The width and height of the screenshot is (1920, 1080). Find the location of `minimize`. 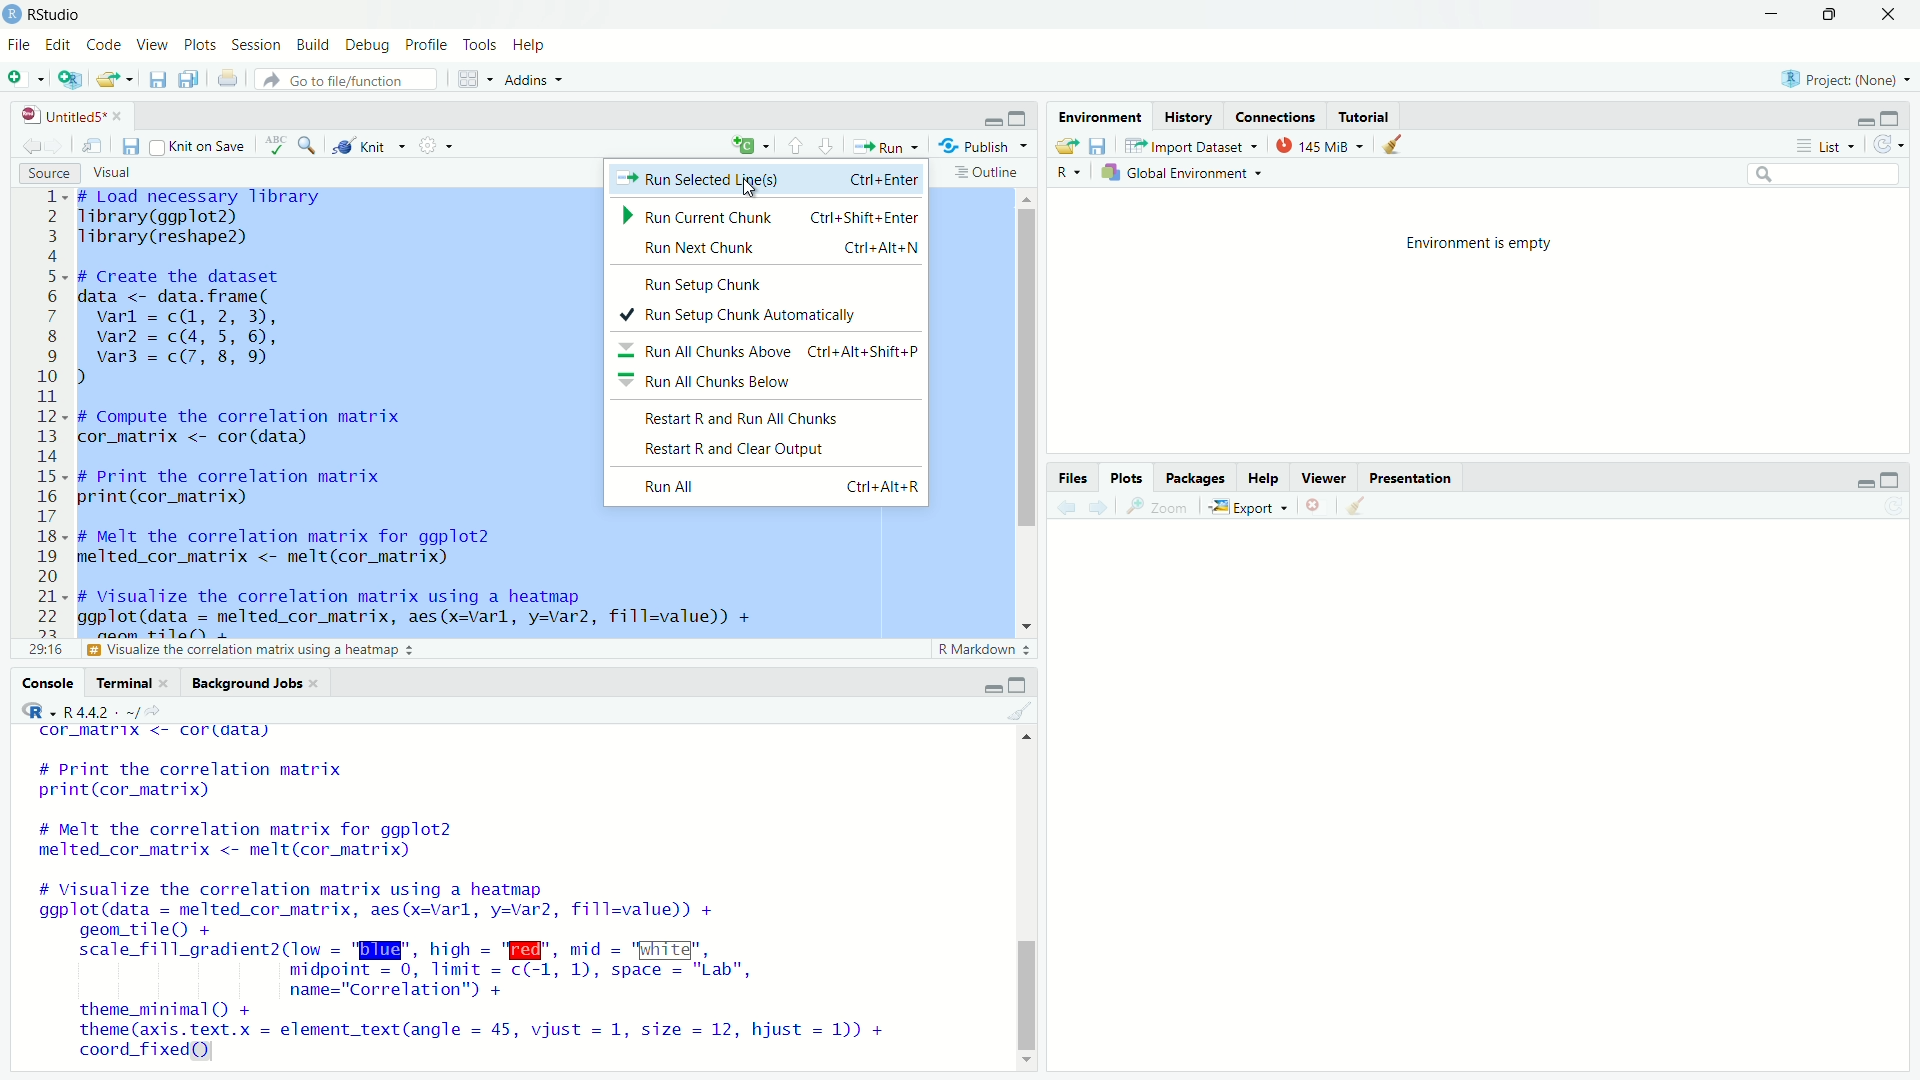

minimize is located at coordinates (1864, 118).